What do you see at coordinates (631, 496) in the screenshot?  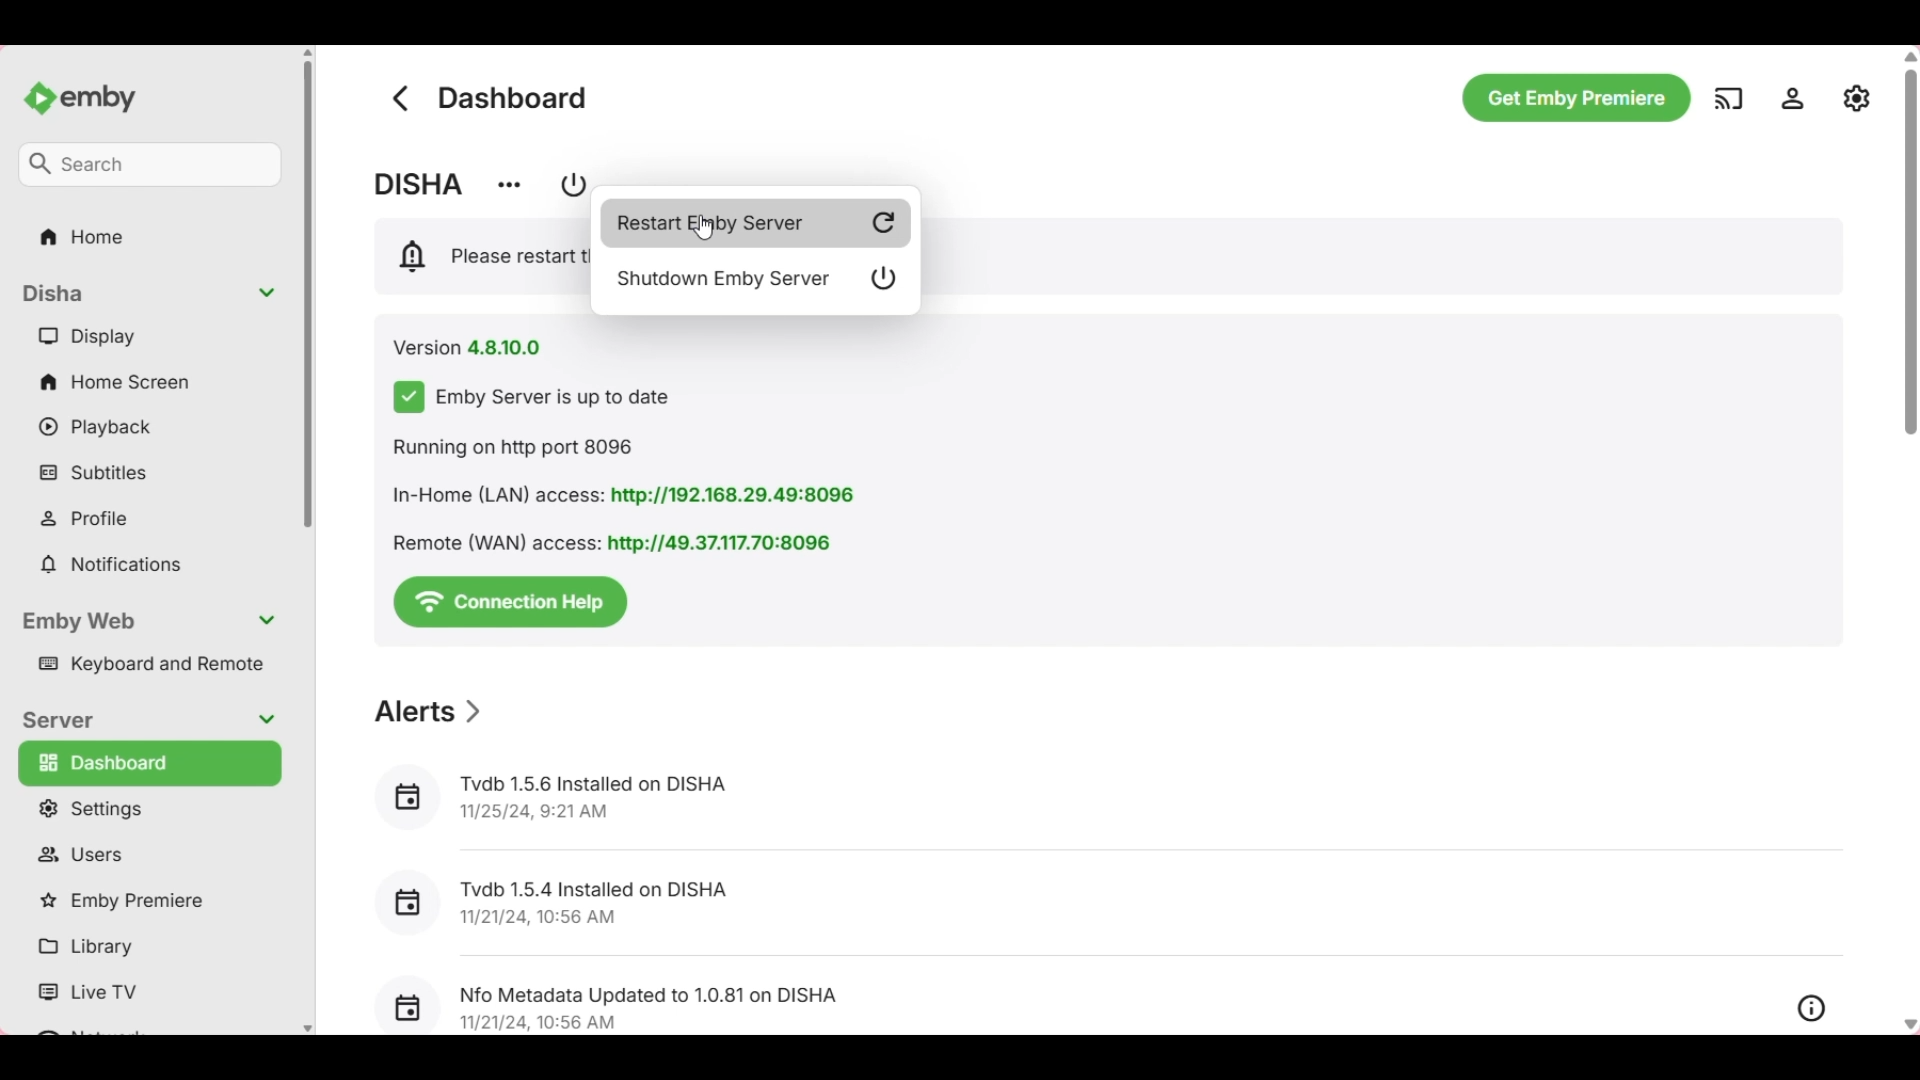 I see `More information about the server` at bounding box center [631, 496].